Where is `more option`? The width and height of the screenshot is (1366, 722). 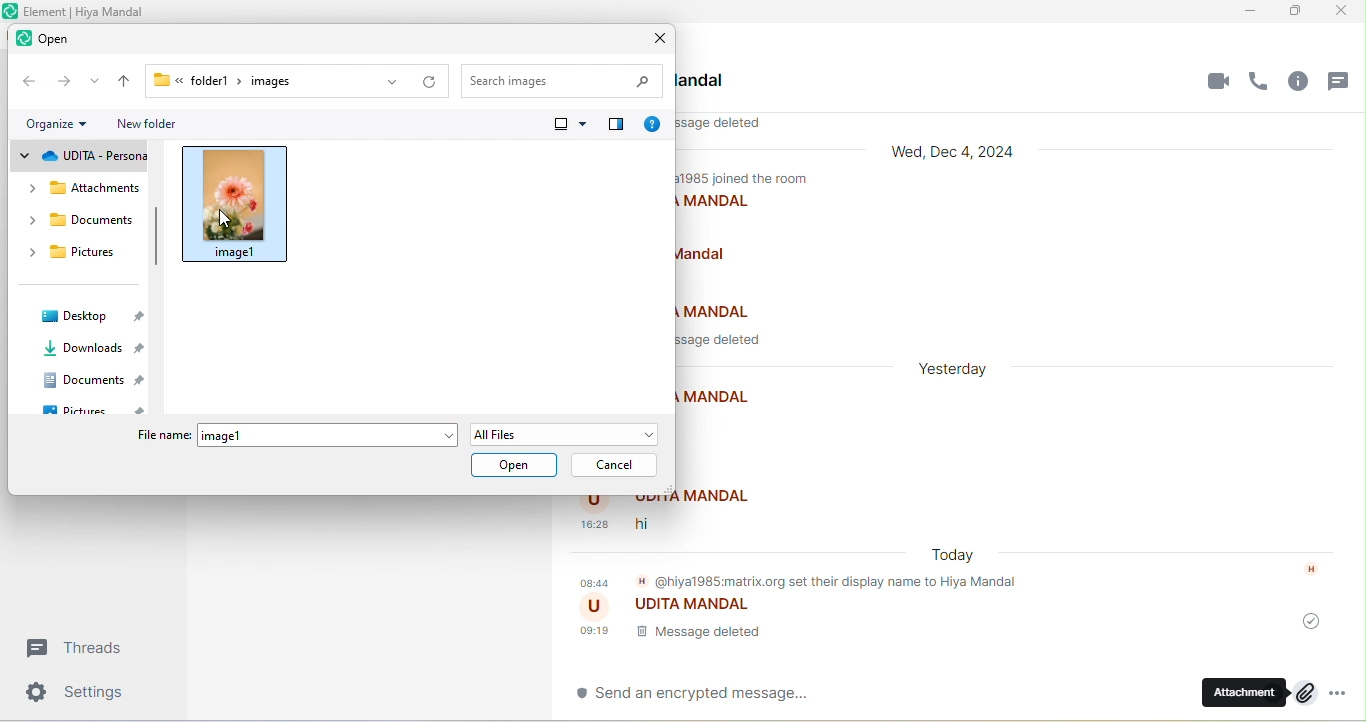 more option is located at coordinates (568, 125).